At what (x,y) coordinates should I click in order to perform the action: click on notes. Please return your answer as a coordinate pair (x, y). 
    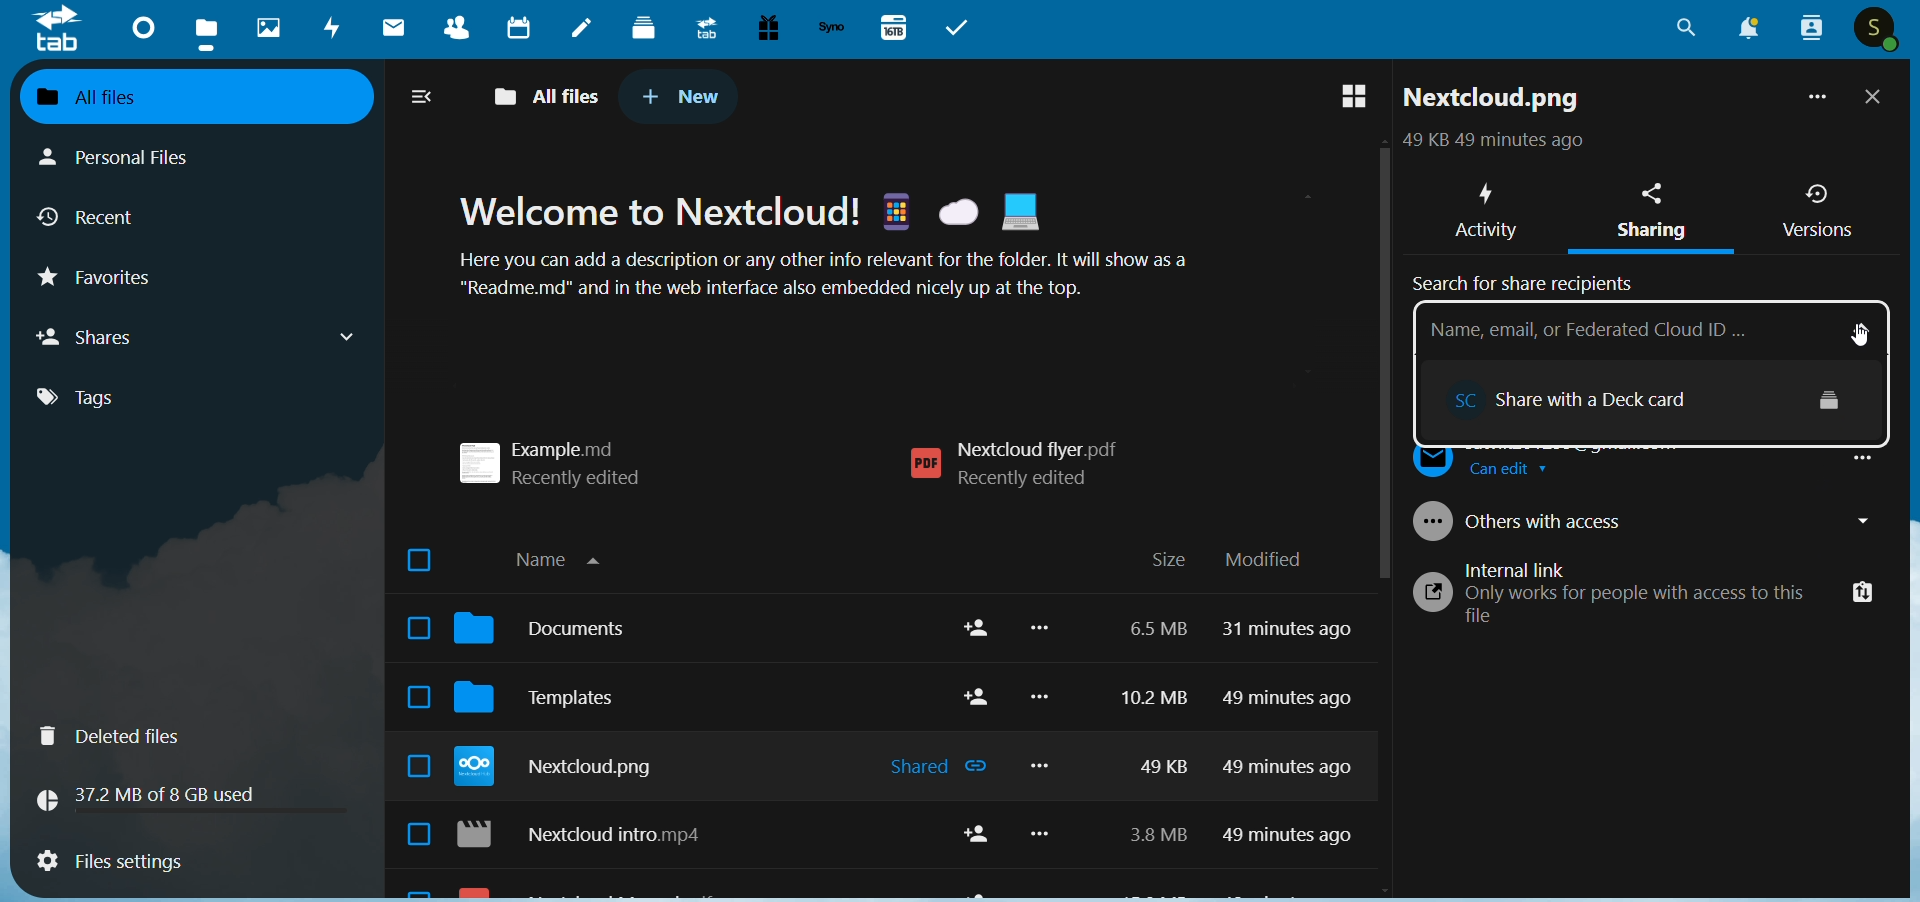
    Looking at the image, I should click on (582, 30).